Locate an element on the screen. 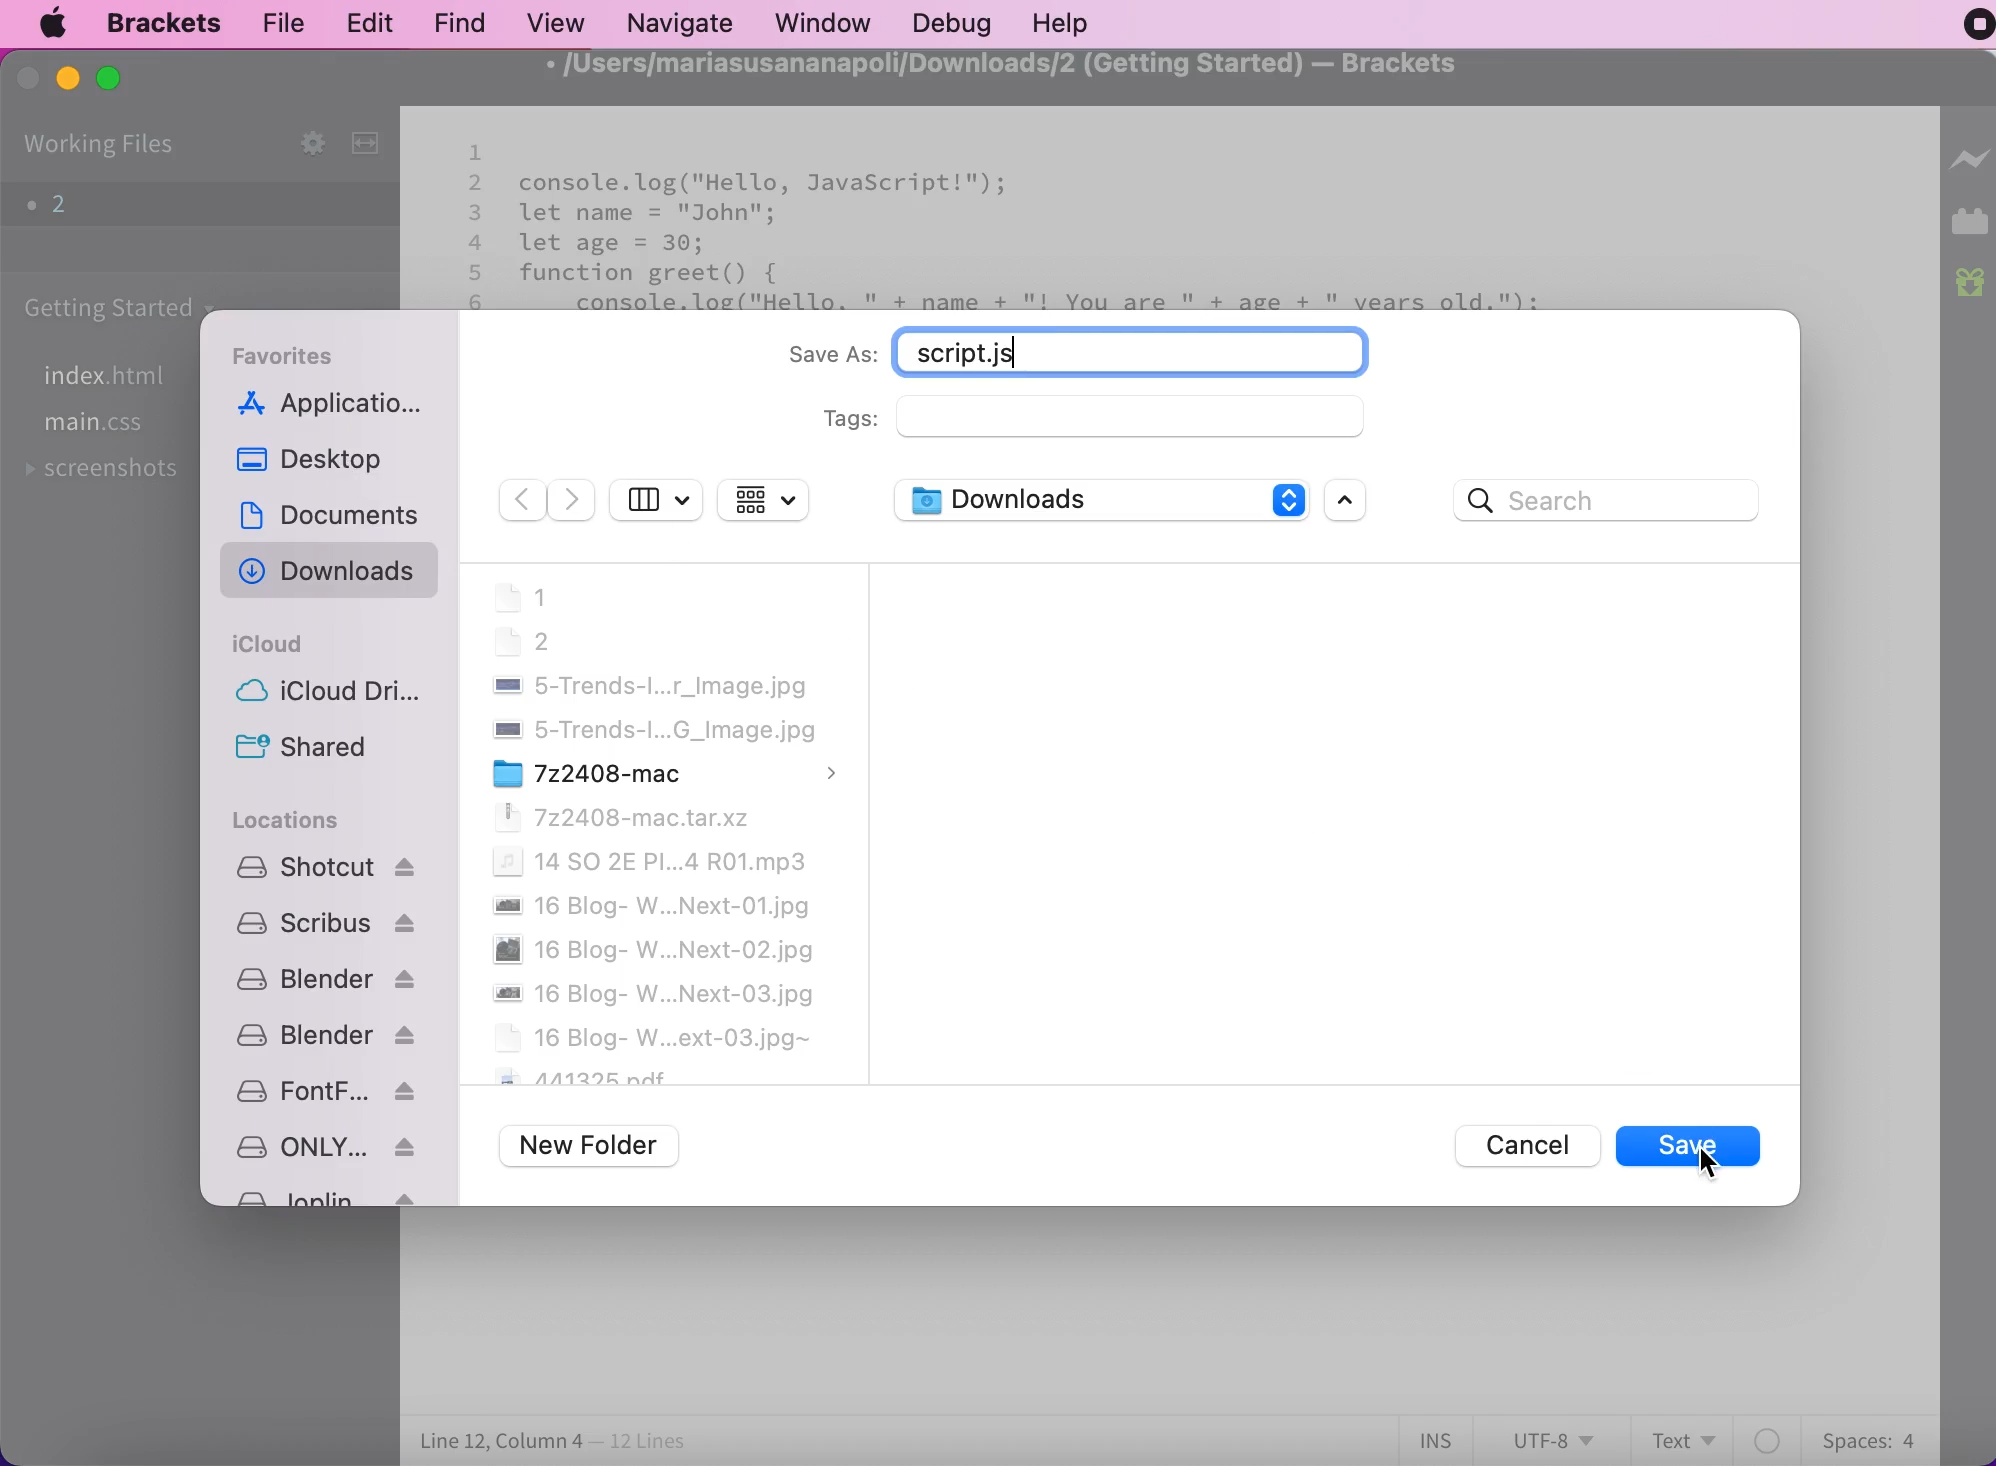 Image resolution: width=1996 pixels, height=1466 pixels. downloads is located at coordinates (1097, 503).